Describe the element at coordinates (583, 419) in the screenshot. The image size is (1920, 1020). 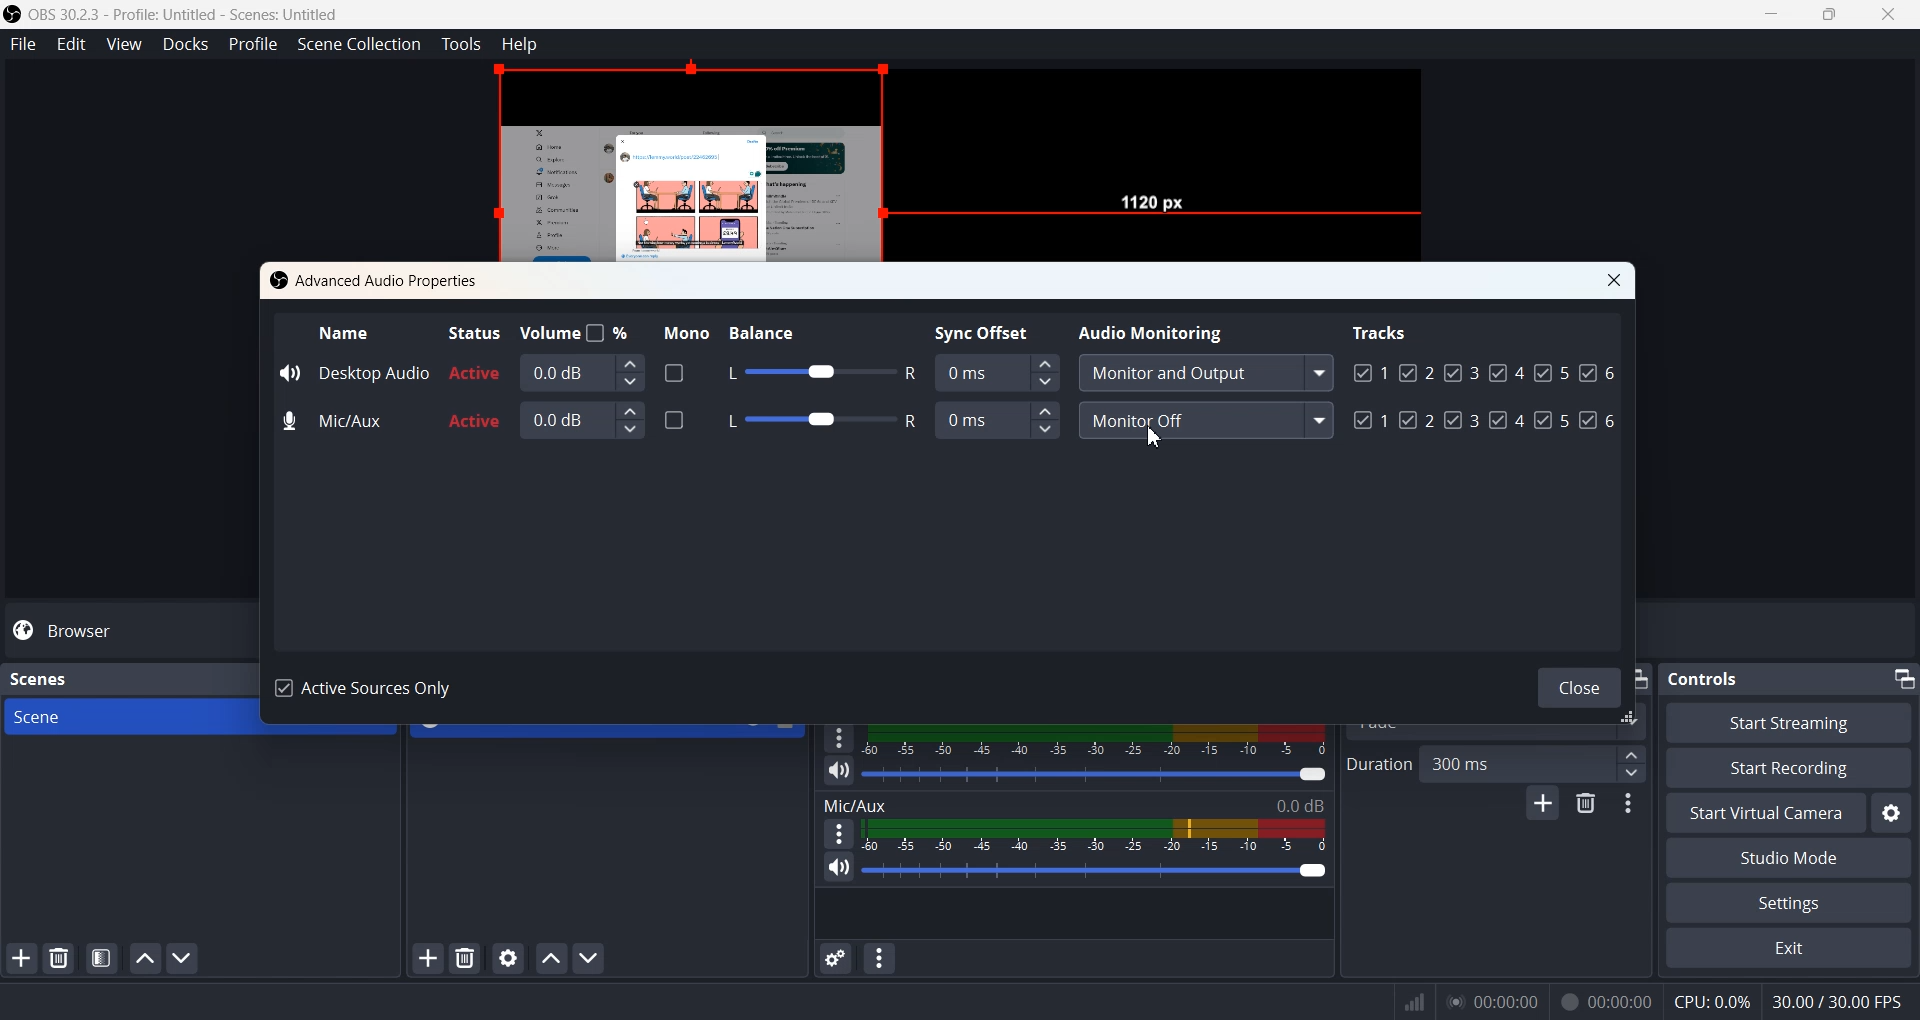
I see `0.0 dB` at that location.